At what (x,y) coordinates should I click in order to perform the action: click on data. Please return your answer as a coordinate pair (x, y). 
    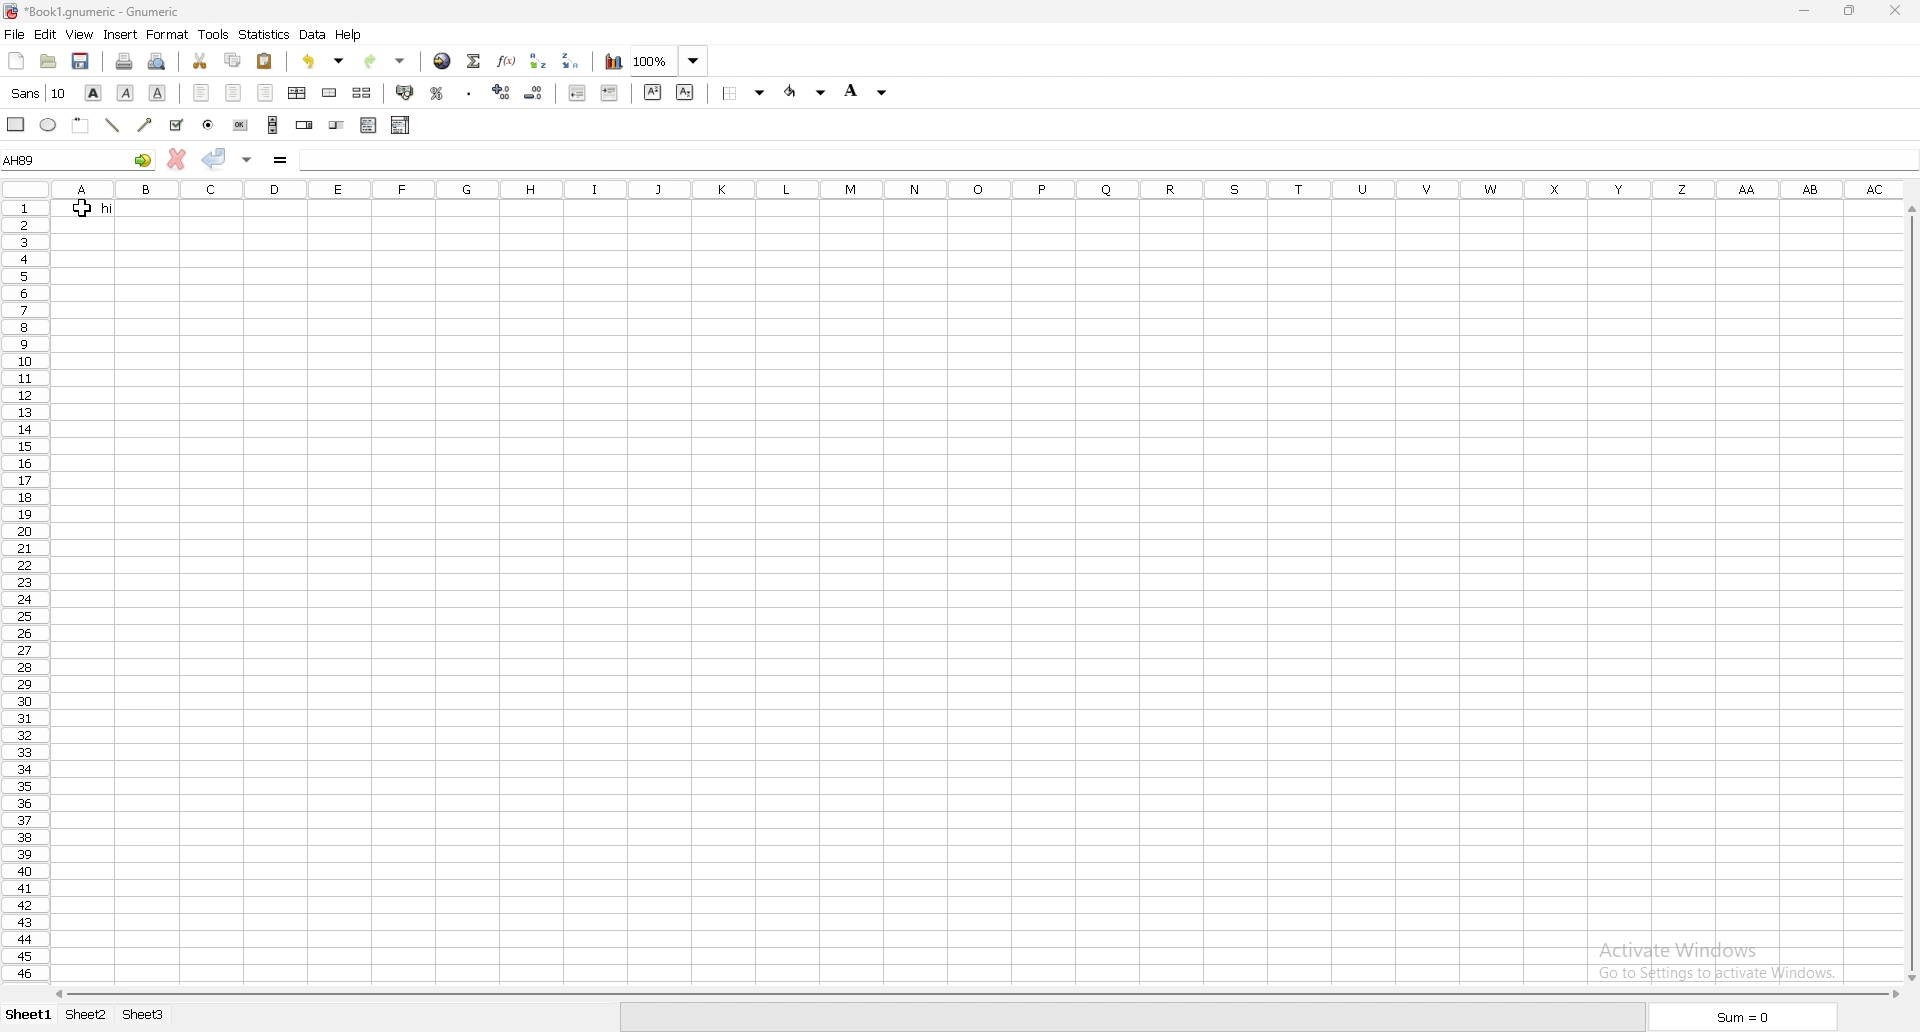
    Looking at the image, I should click on (313, 34).